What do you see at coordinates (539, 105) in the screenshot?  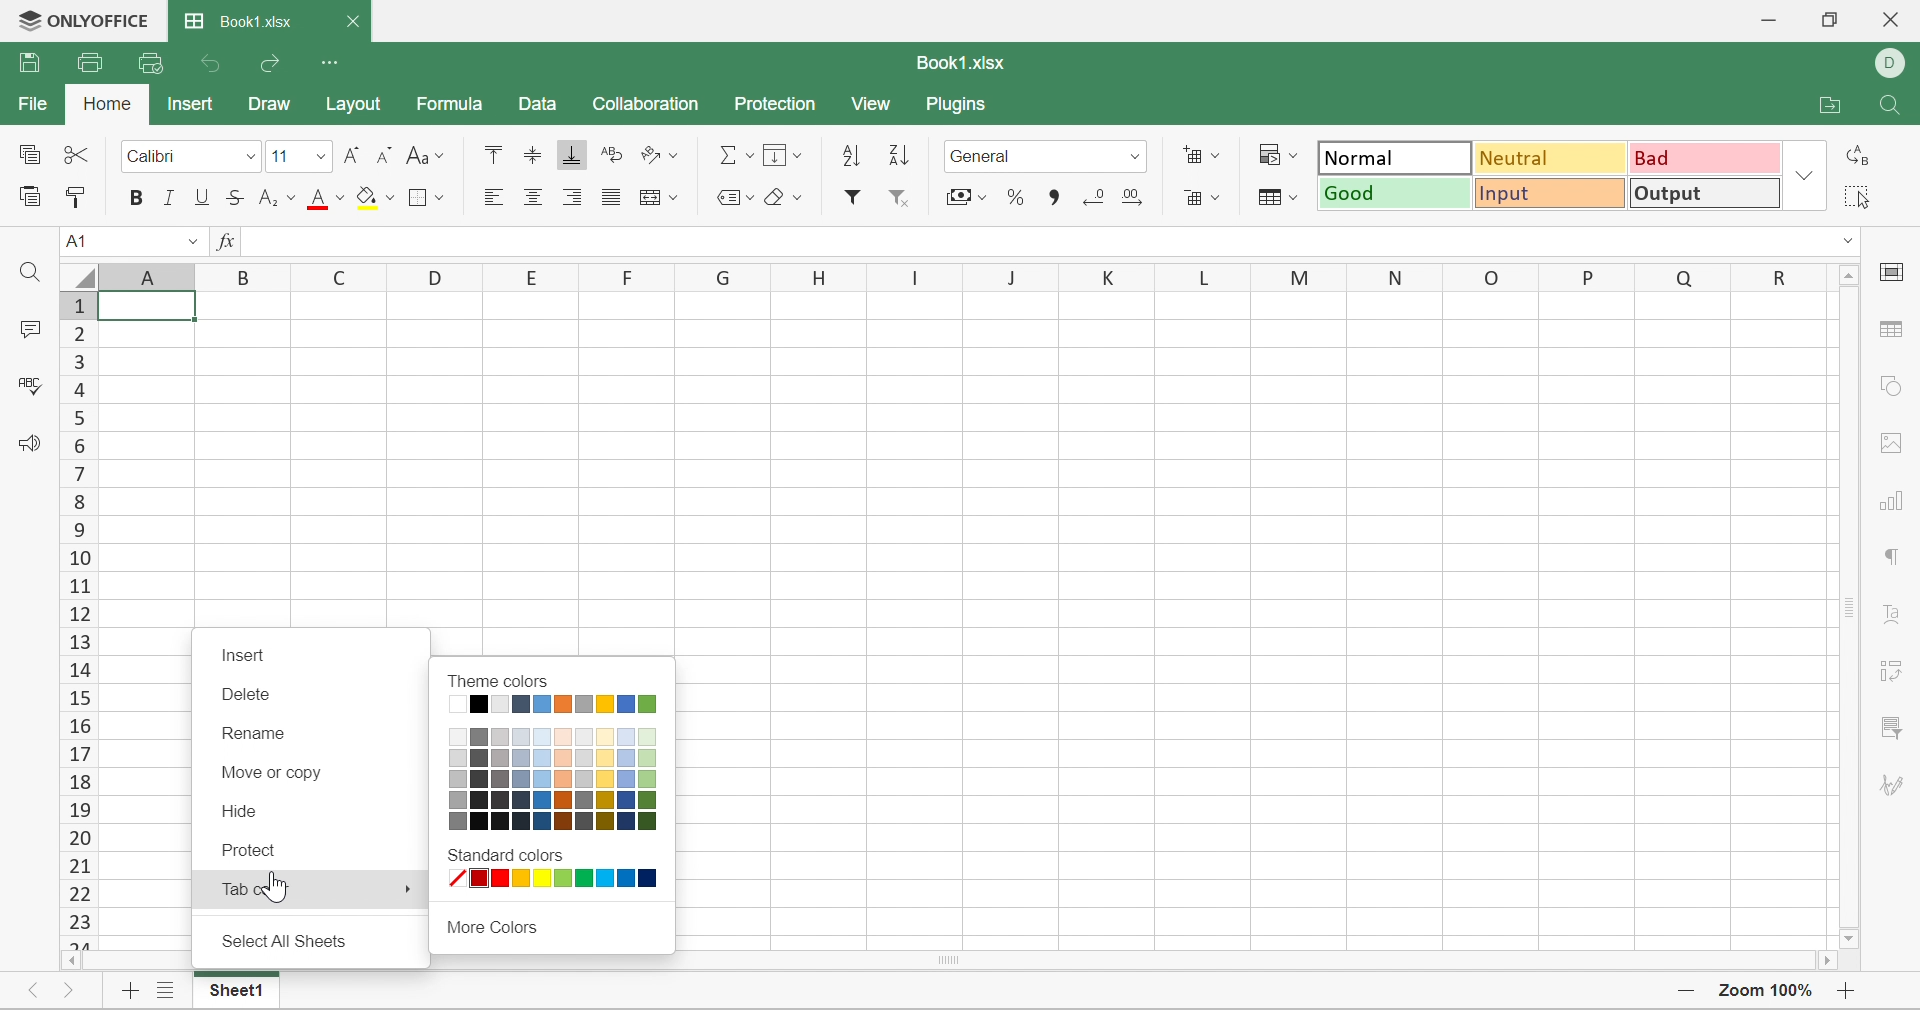 I see `Data` at bounding box center [539, 105].